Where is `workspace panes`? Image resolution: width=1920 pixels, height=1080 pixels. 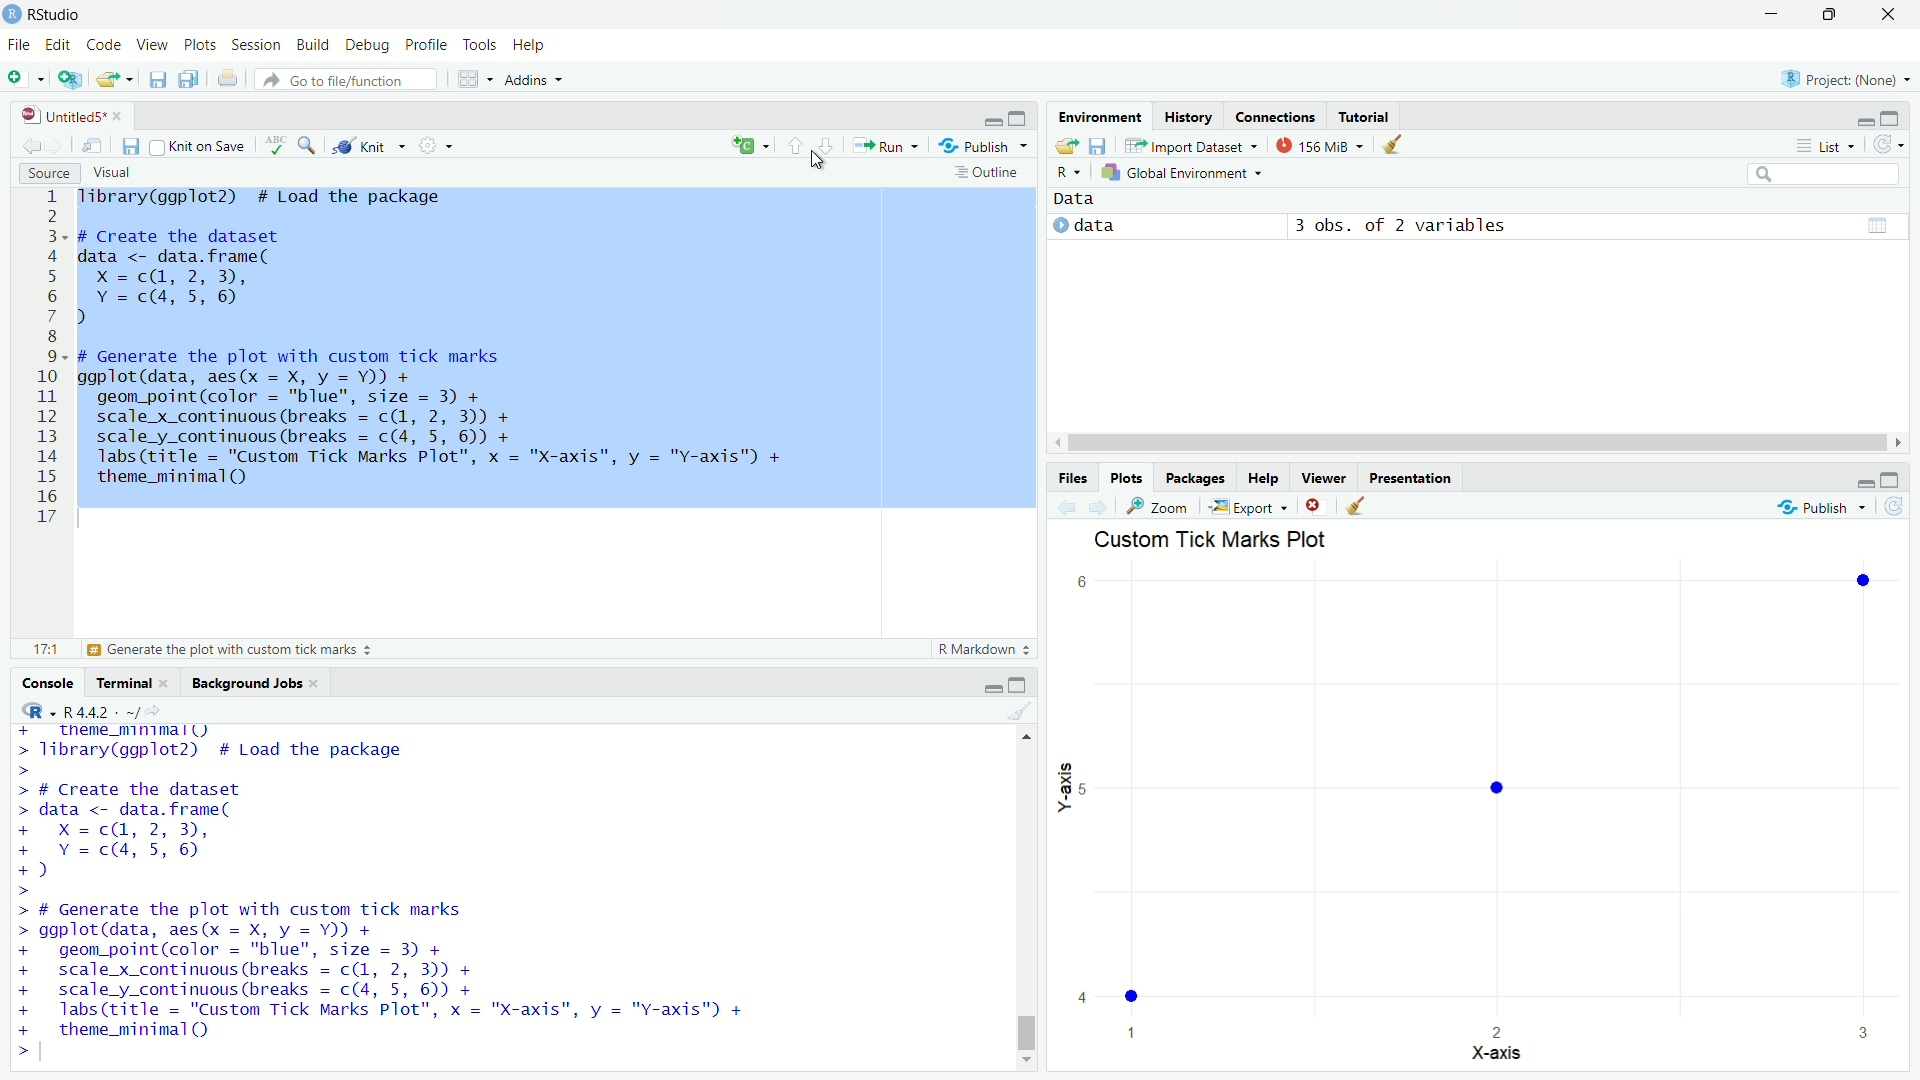 workspace panes is located at coordinates (474, 80).